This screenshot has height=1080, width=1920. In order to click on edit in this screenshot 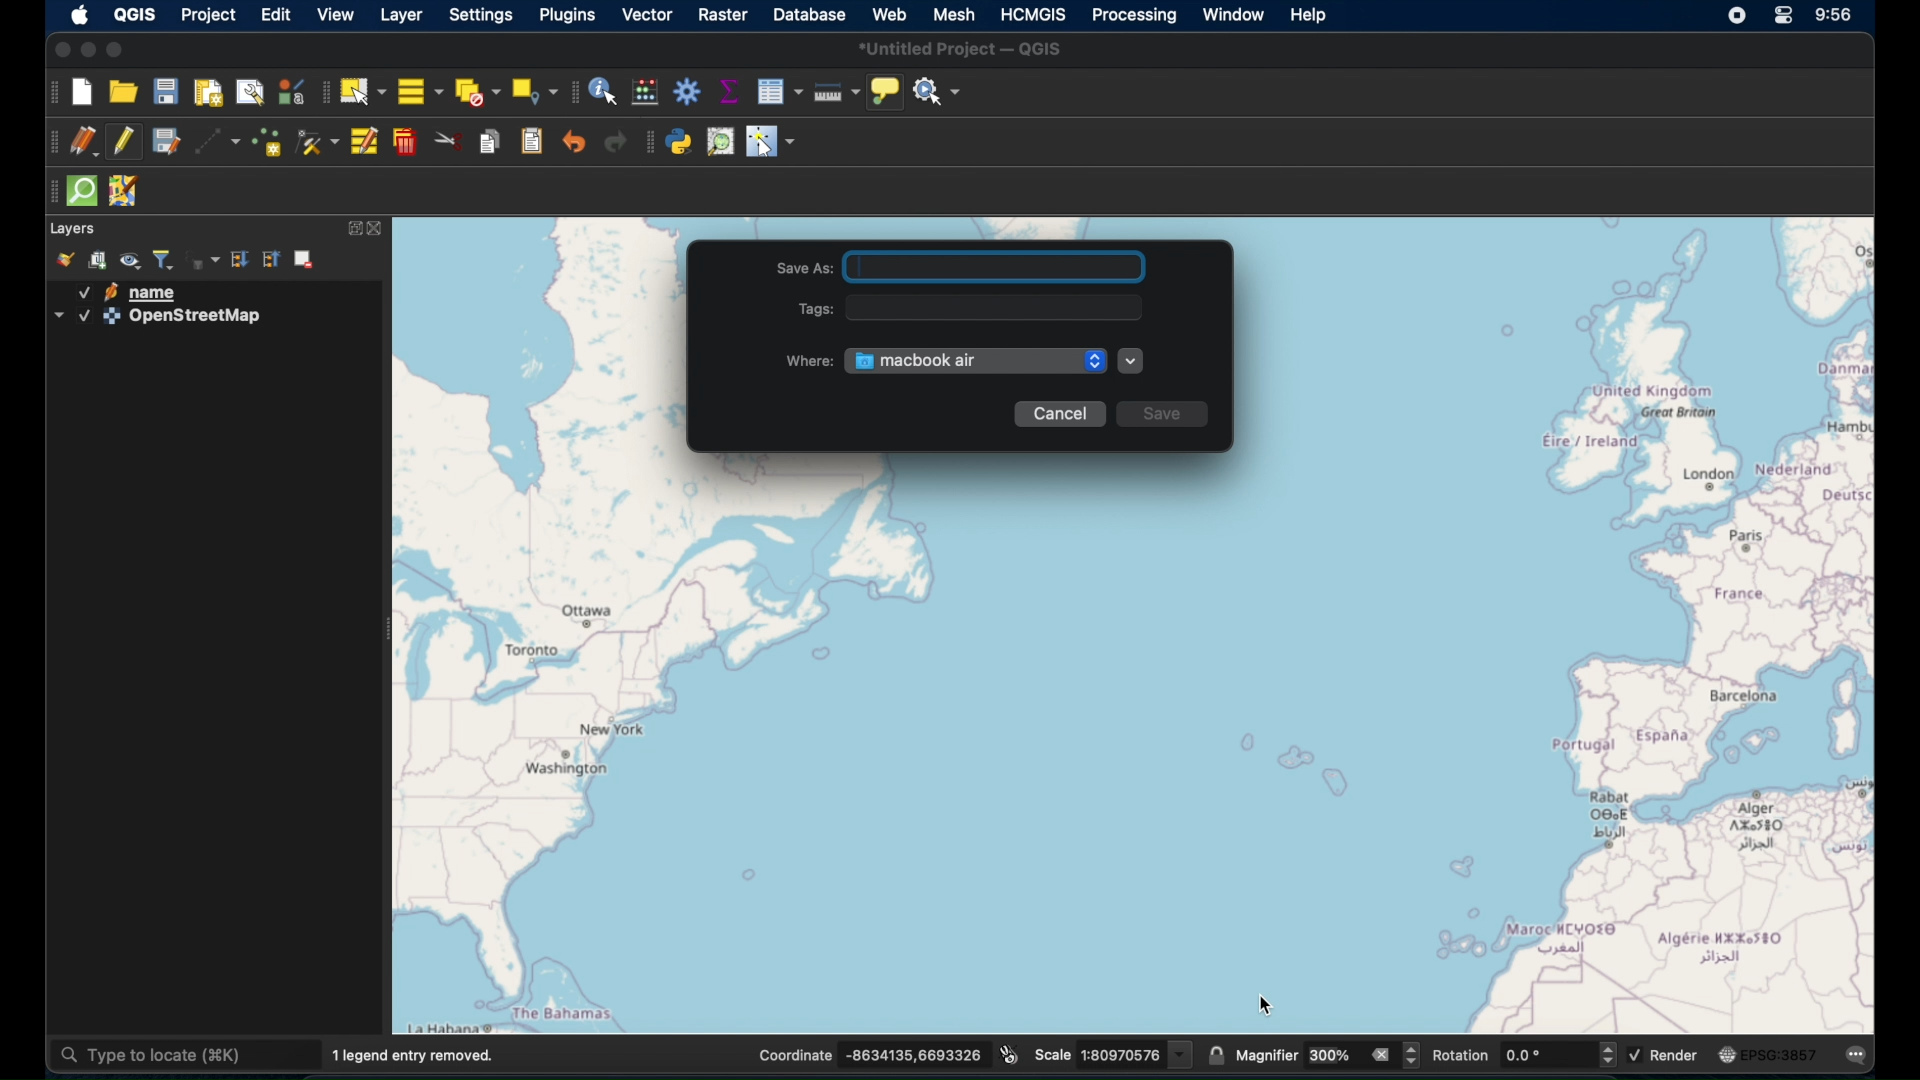, I will do `click(277, 15)`.